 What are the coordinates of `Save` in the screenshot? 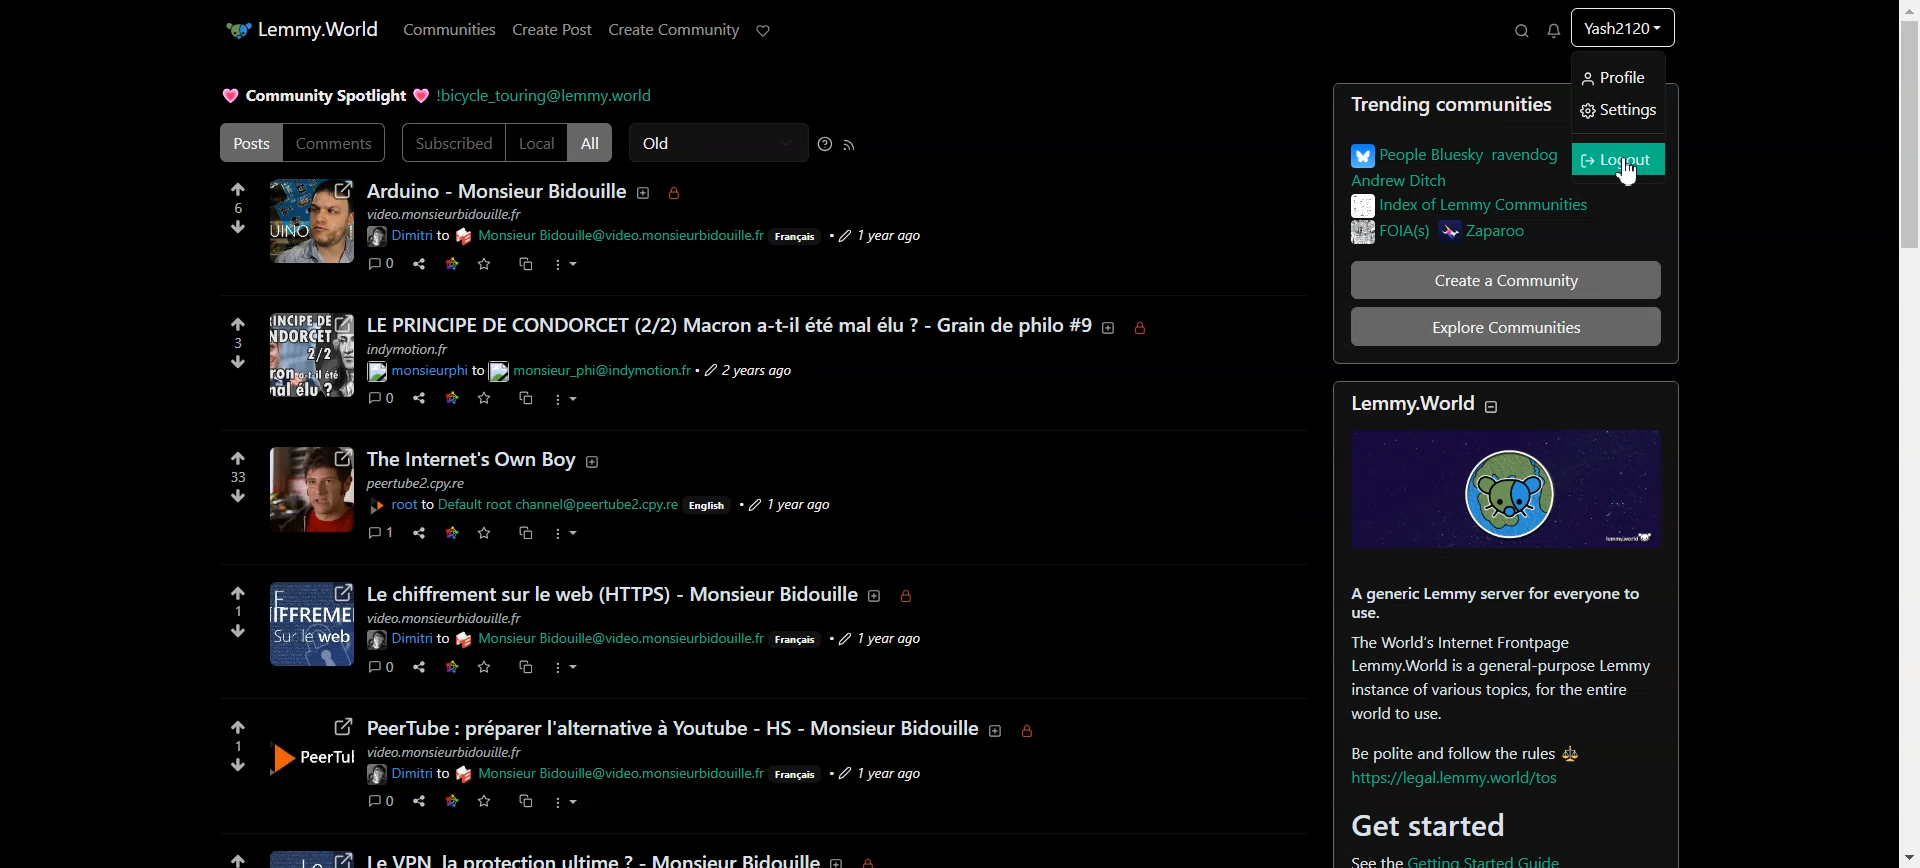 It's located at (485, 264).